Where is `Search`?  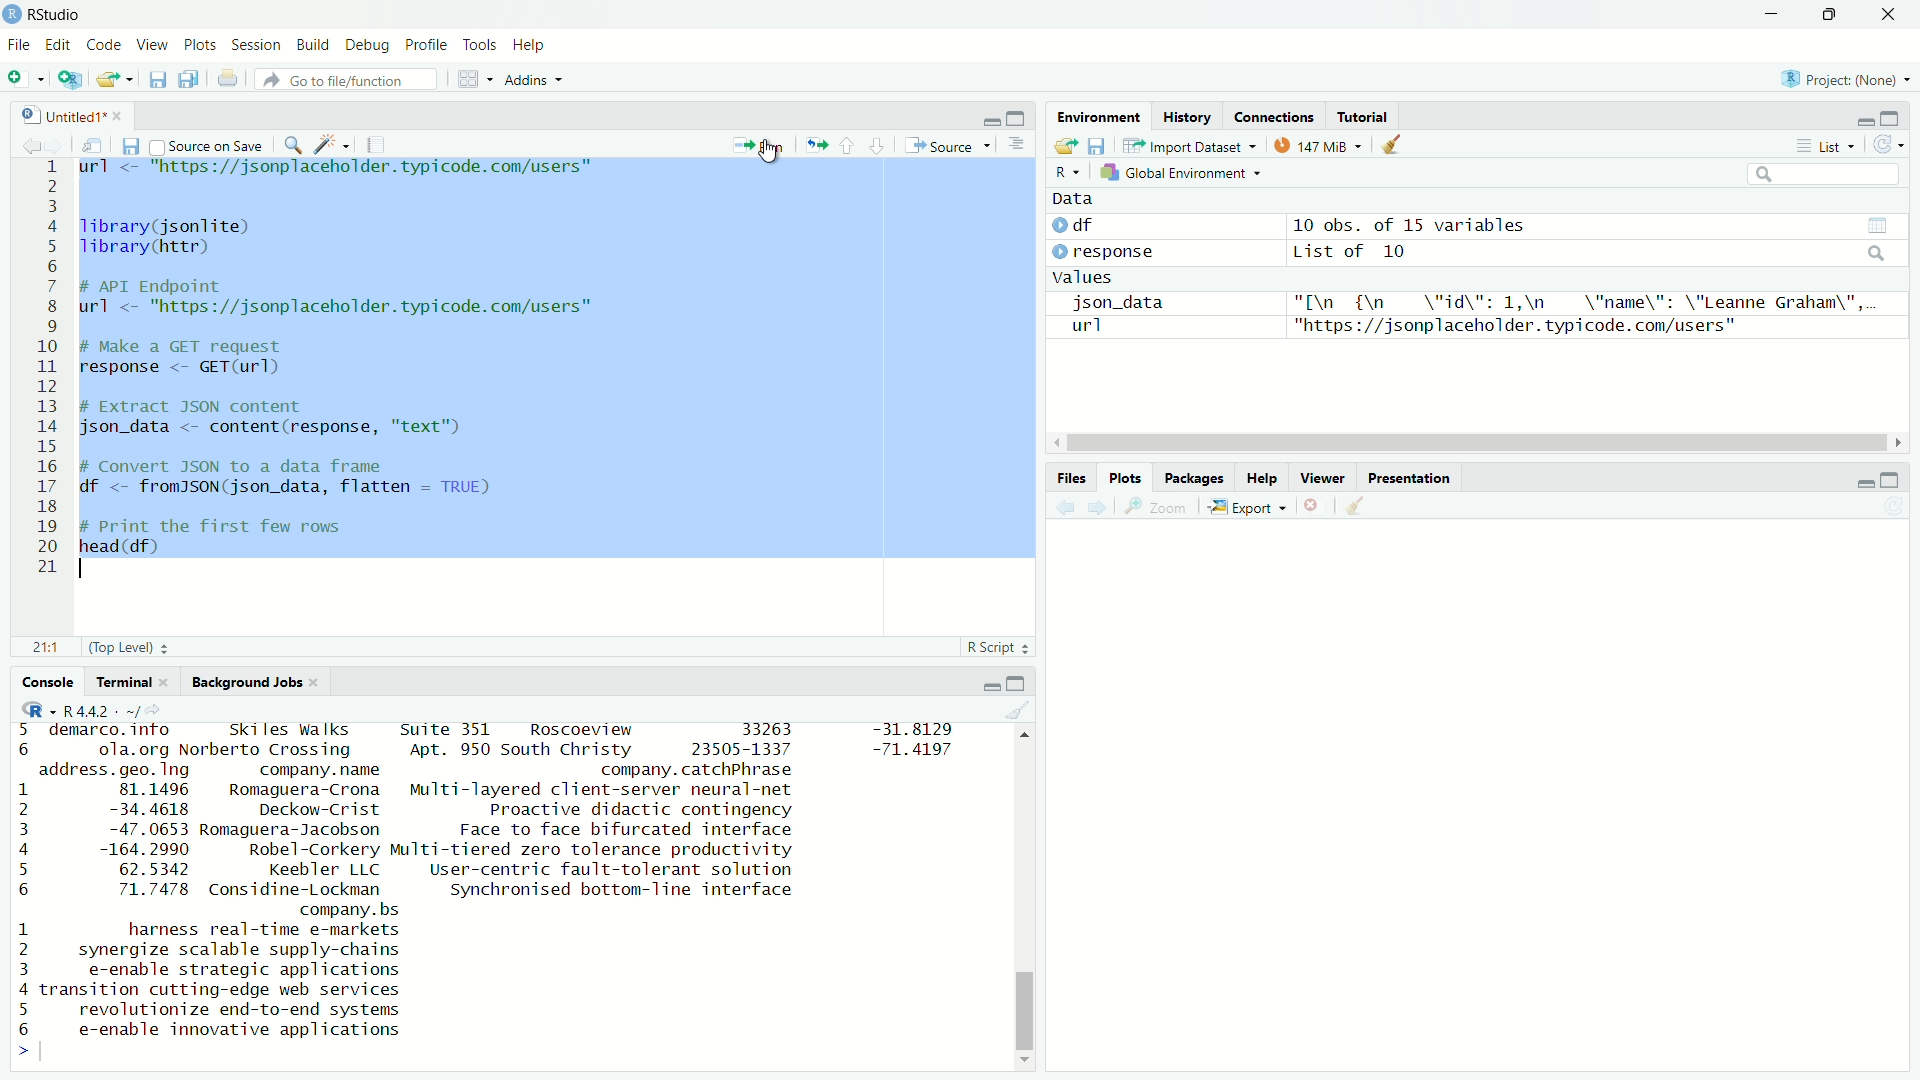 Search is located at coordinates (1878, 253).